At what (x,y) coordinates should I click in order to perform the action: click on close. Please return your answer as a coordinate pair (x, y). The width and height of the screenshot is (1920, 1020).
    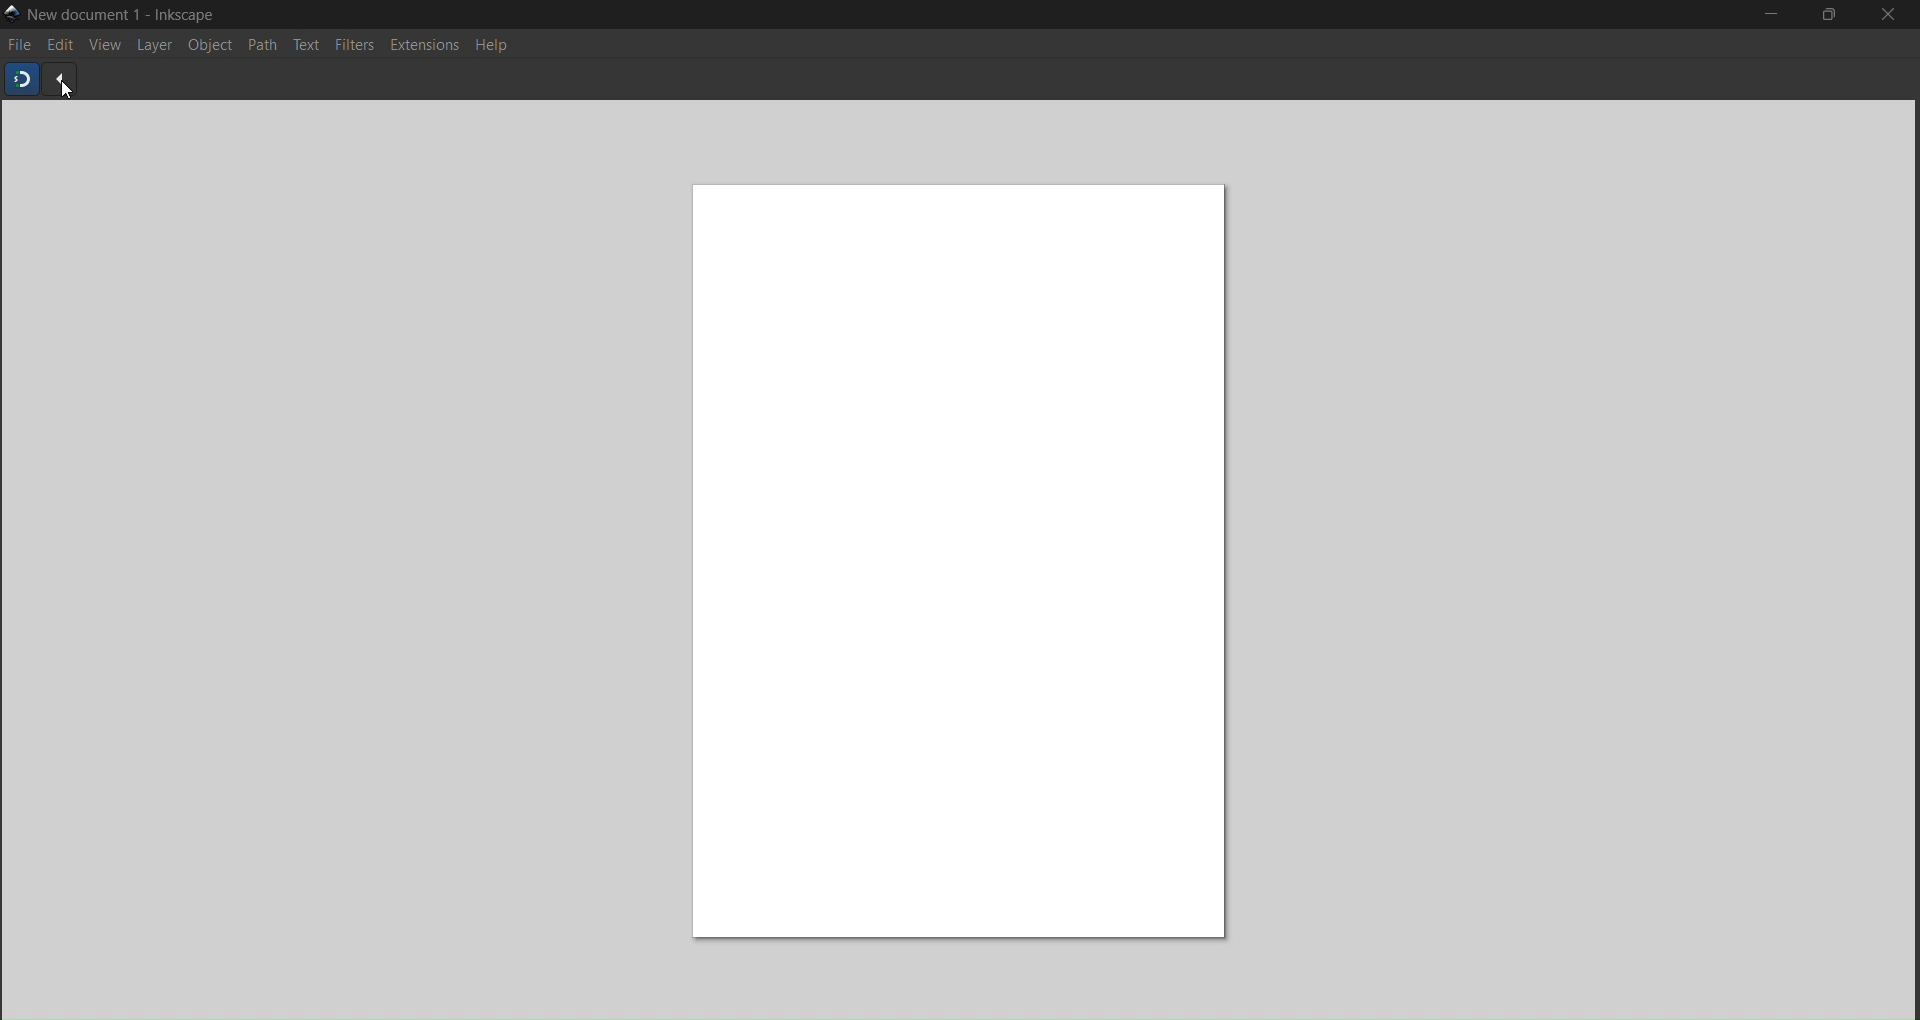
    Looking at the image, I should click on (1885, 17).